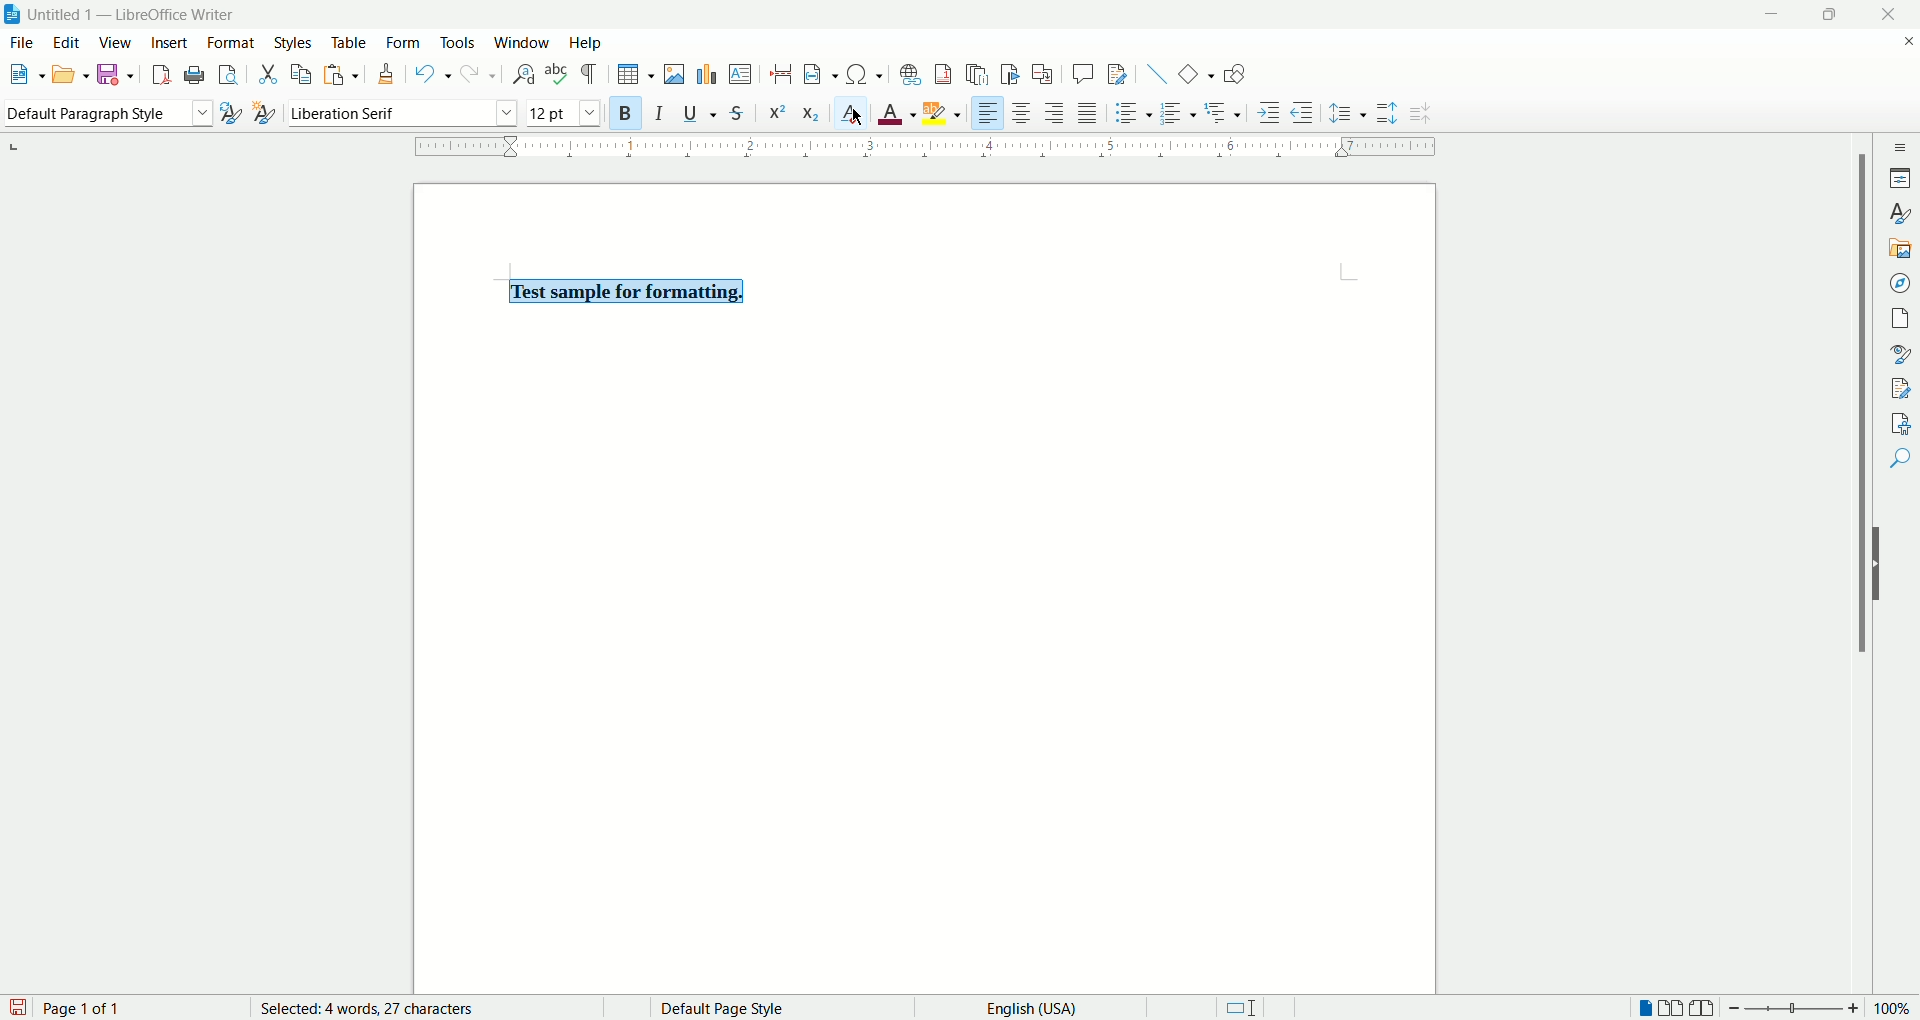  Describe the element at coordinates (265, 74) in the screenshot. I see `cut` at that location.